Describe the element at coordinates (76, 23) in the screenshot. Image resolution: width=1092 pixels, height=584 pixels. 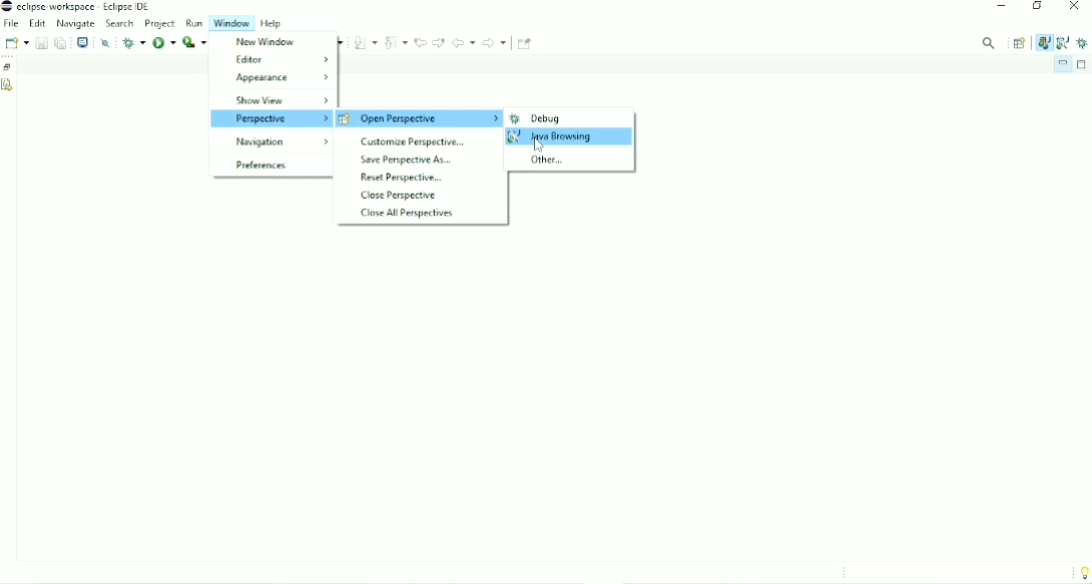
I see `Navigate` at that location.